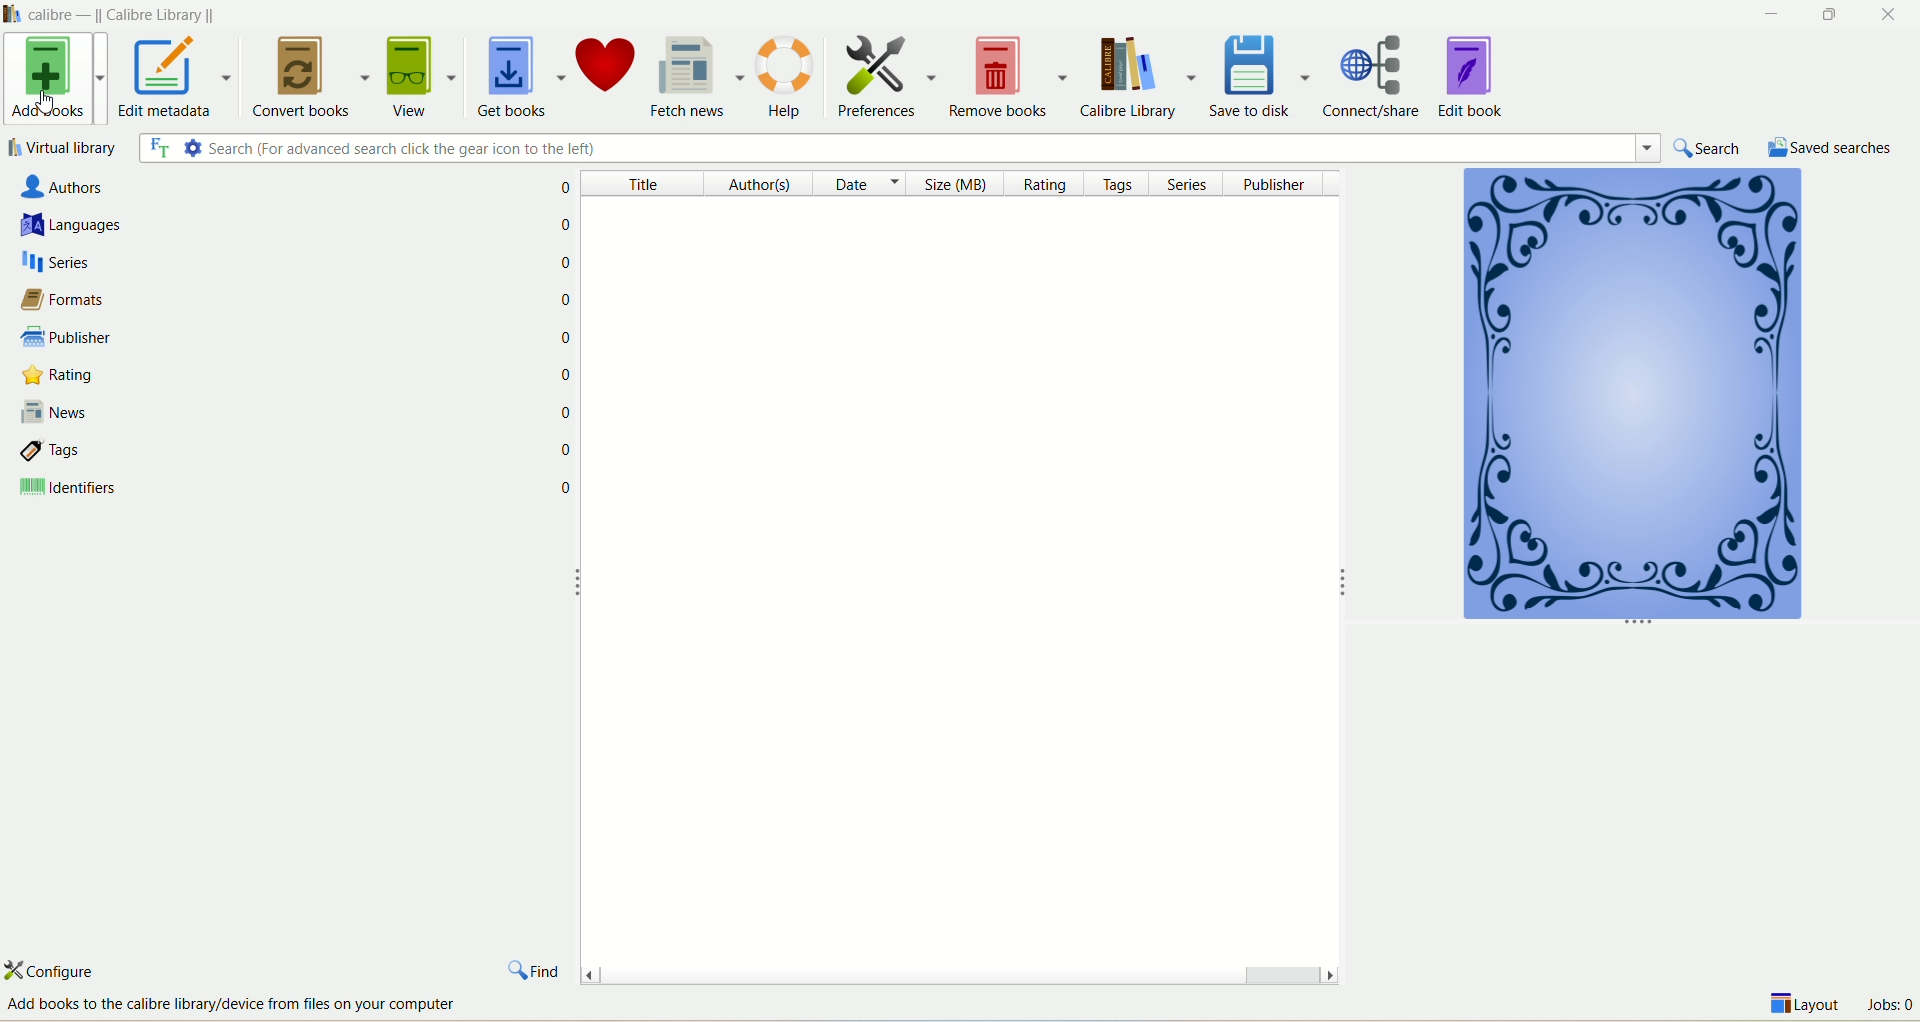 This screenshot has height=1022, width=1920. What do you see at coordinates (1143, 78) in the screenshot?
I see `calibre library` at bounding box center [1143, 78].